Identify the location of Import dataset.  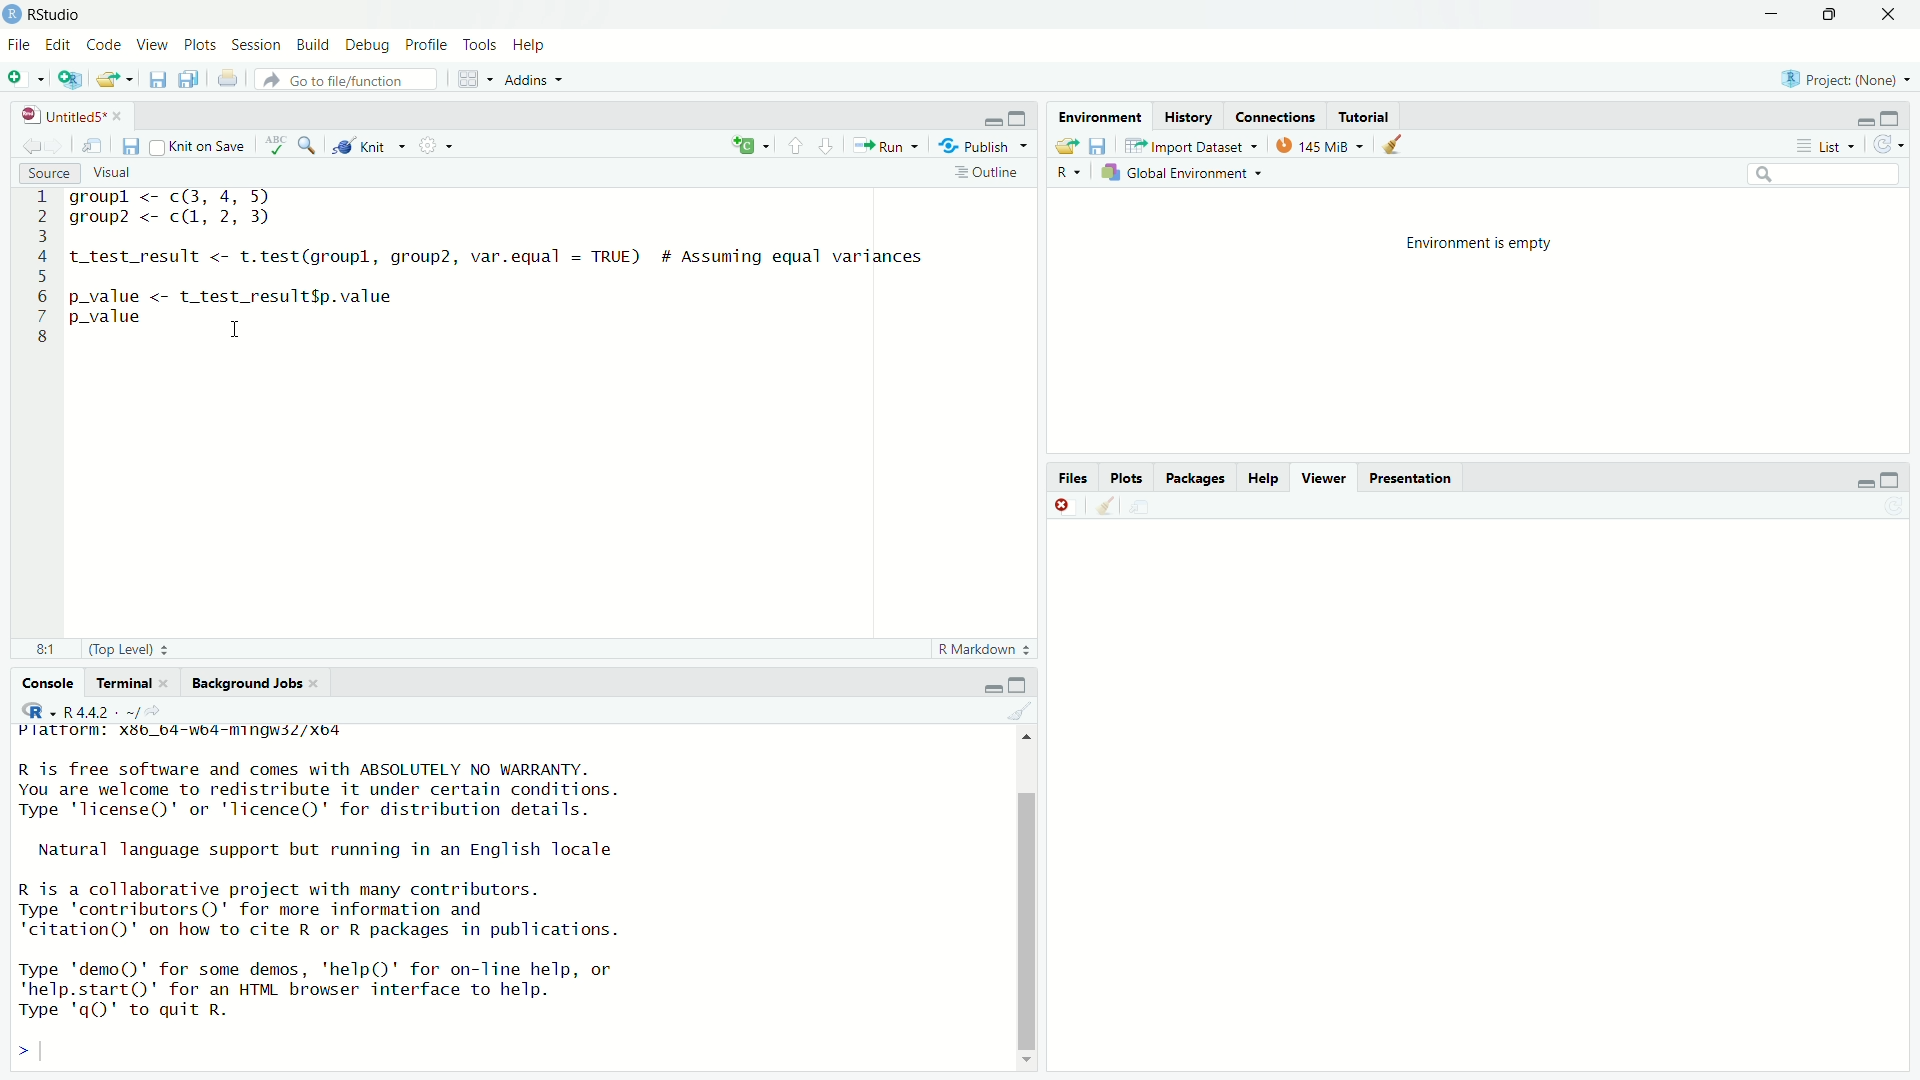
(1191, 144).